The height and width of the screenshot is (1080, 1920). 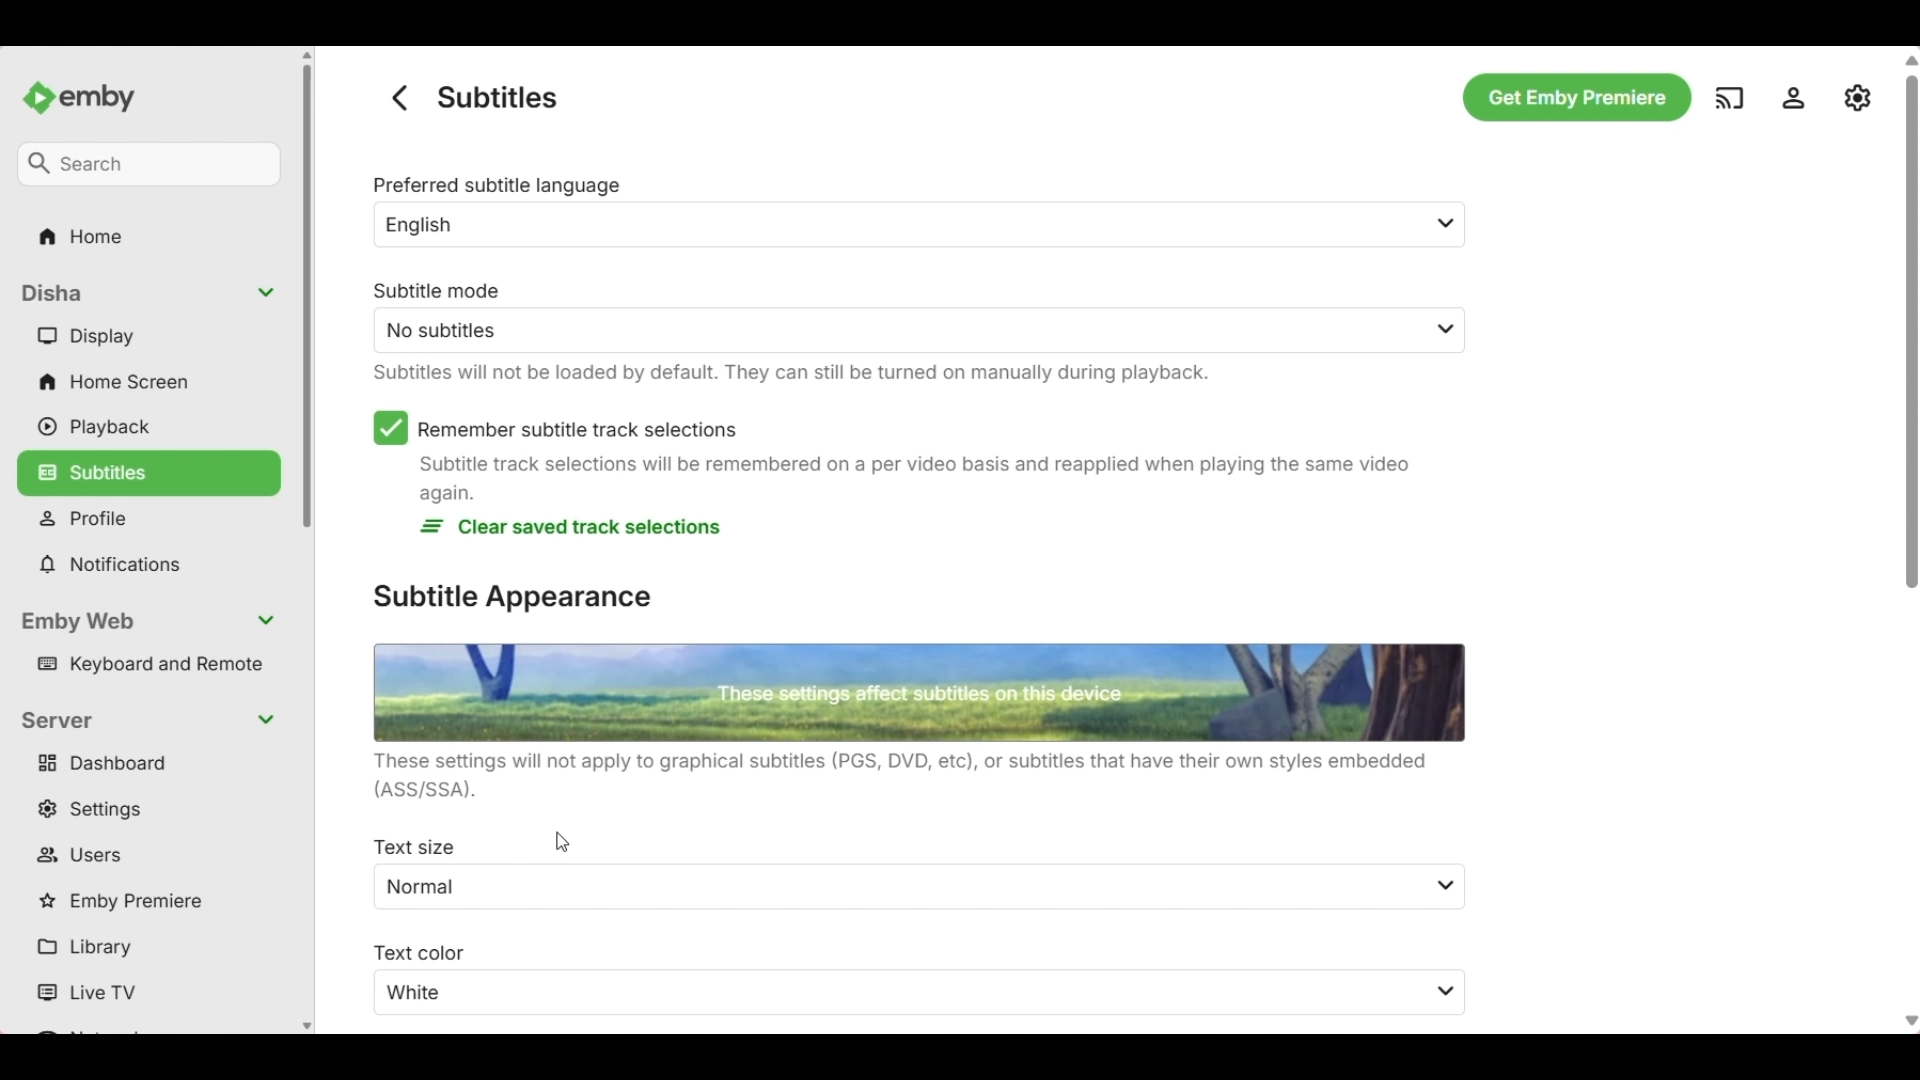 I want to click on Profile, so click(x=154, y=519).